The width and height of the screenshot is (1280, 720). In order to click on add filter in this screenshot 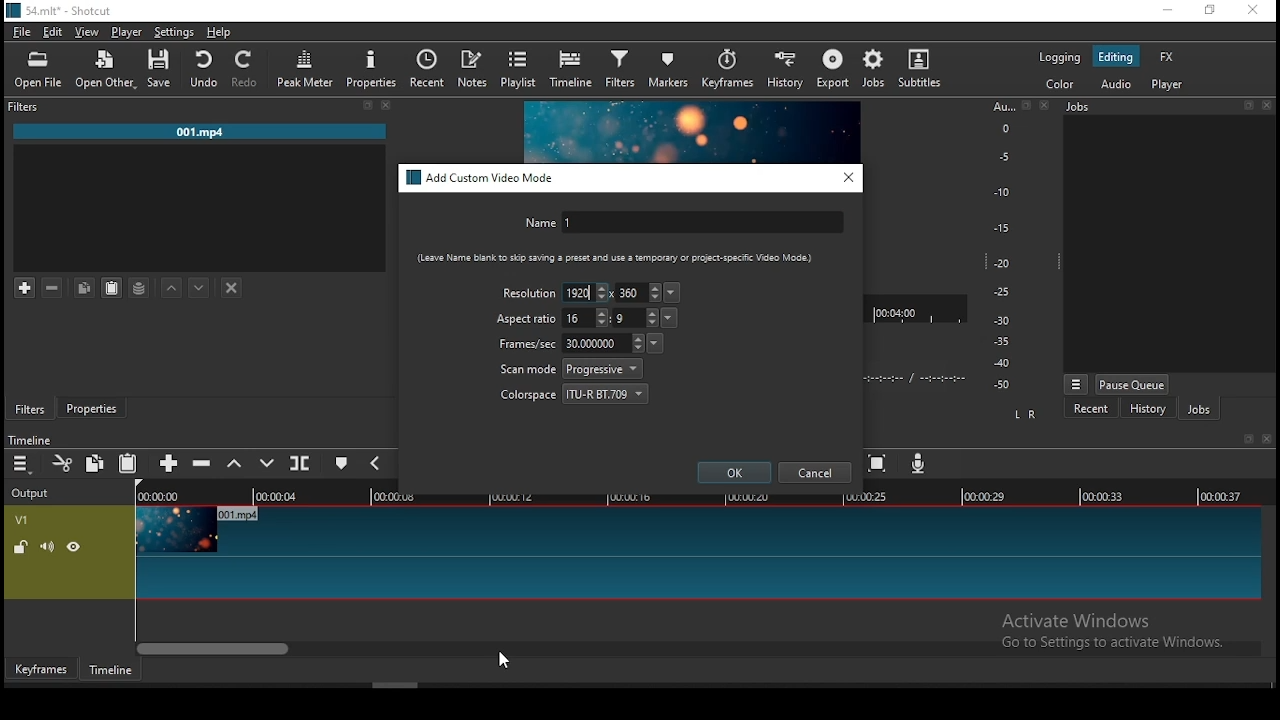, I will do `click(25, 289)`.